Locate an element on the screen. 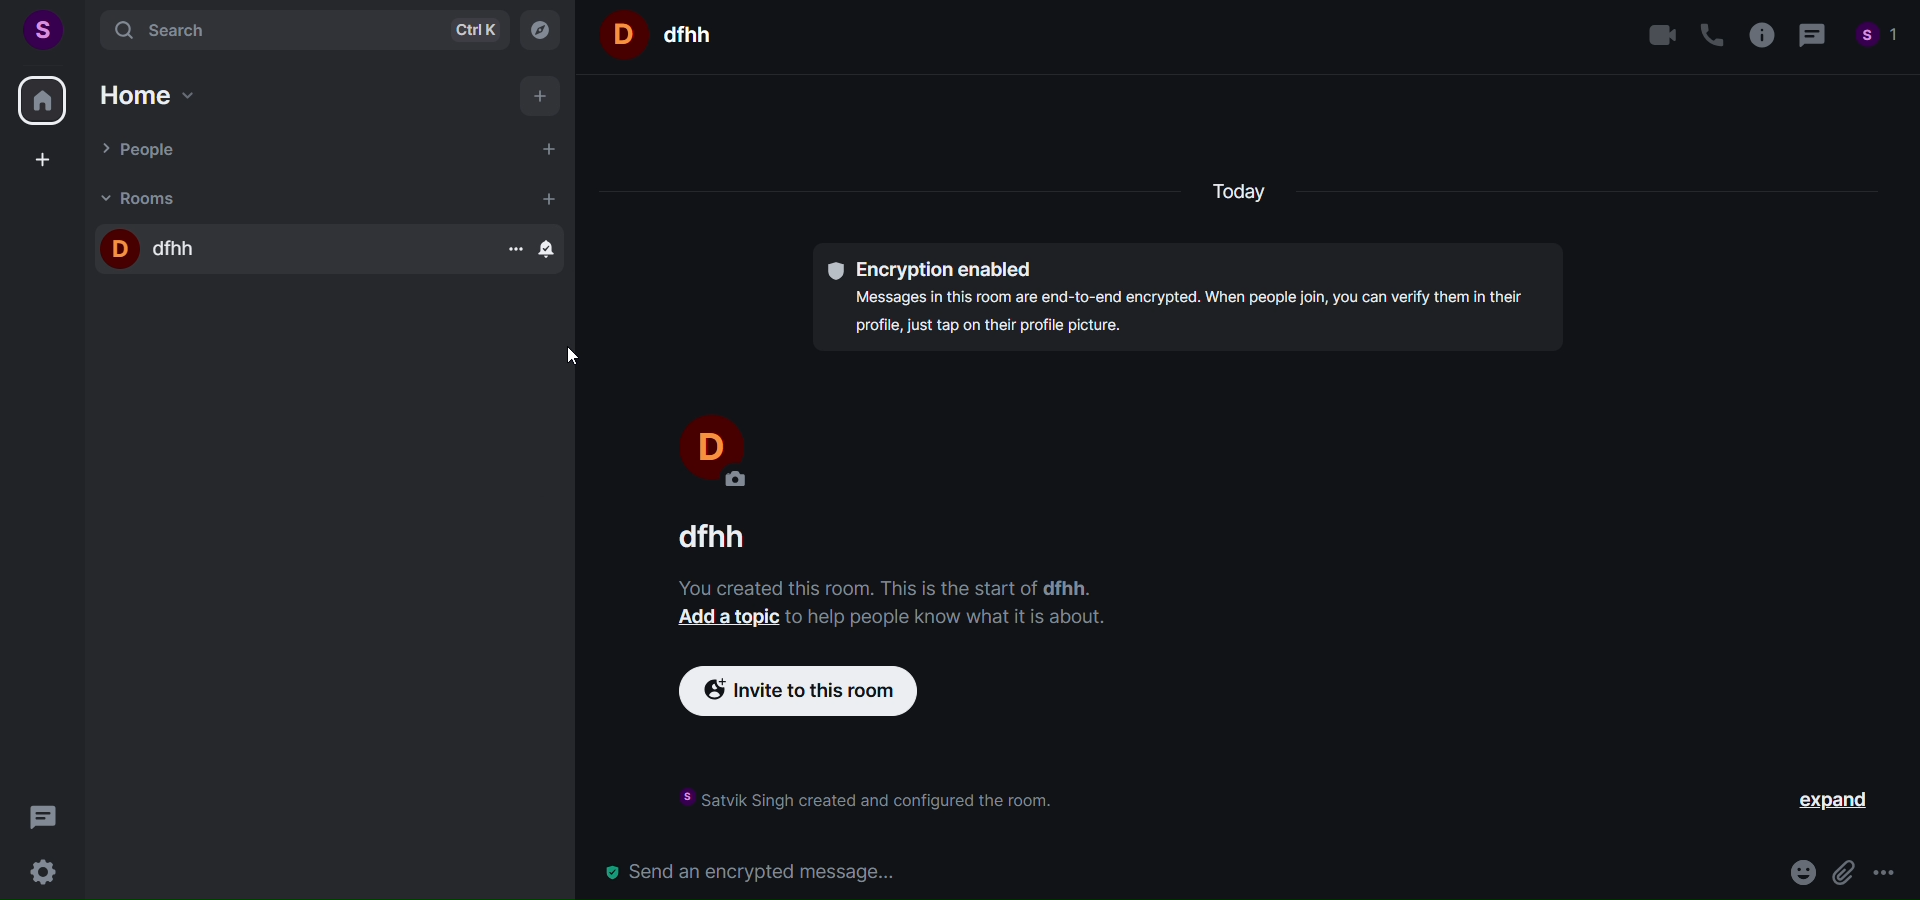 The width and height of the screenshot is (1920, 900). satvik singh created and configured the room. is located at coordinates (857, 800).